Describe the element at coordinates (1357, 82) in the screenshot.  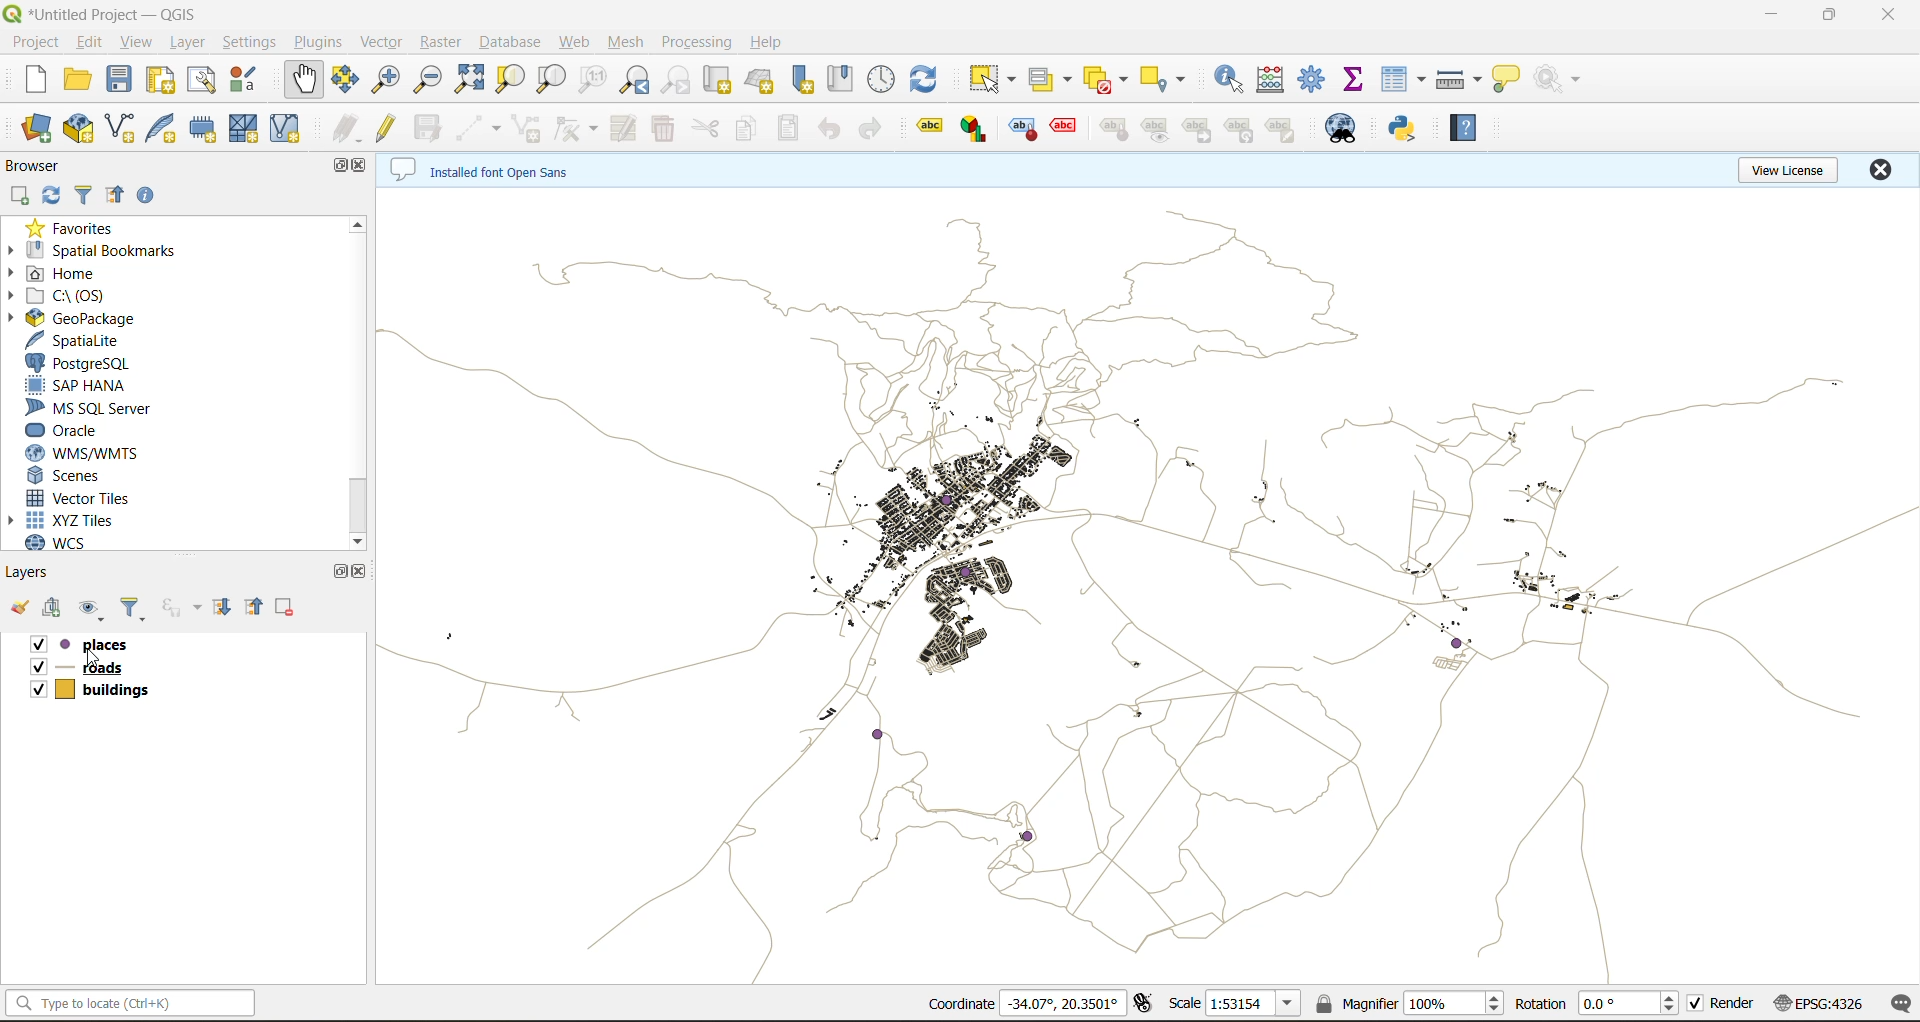
I see `statistical summary` at that location.